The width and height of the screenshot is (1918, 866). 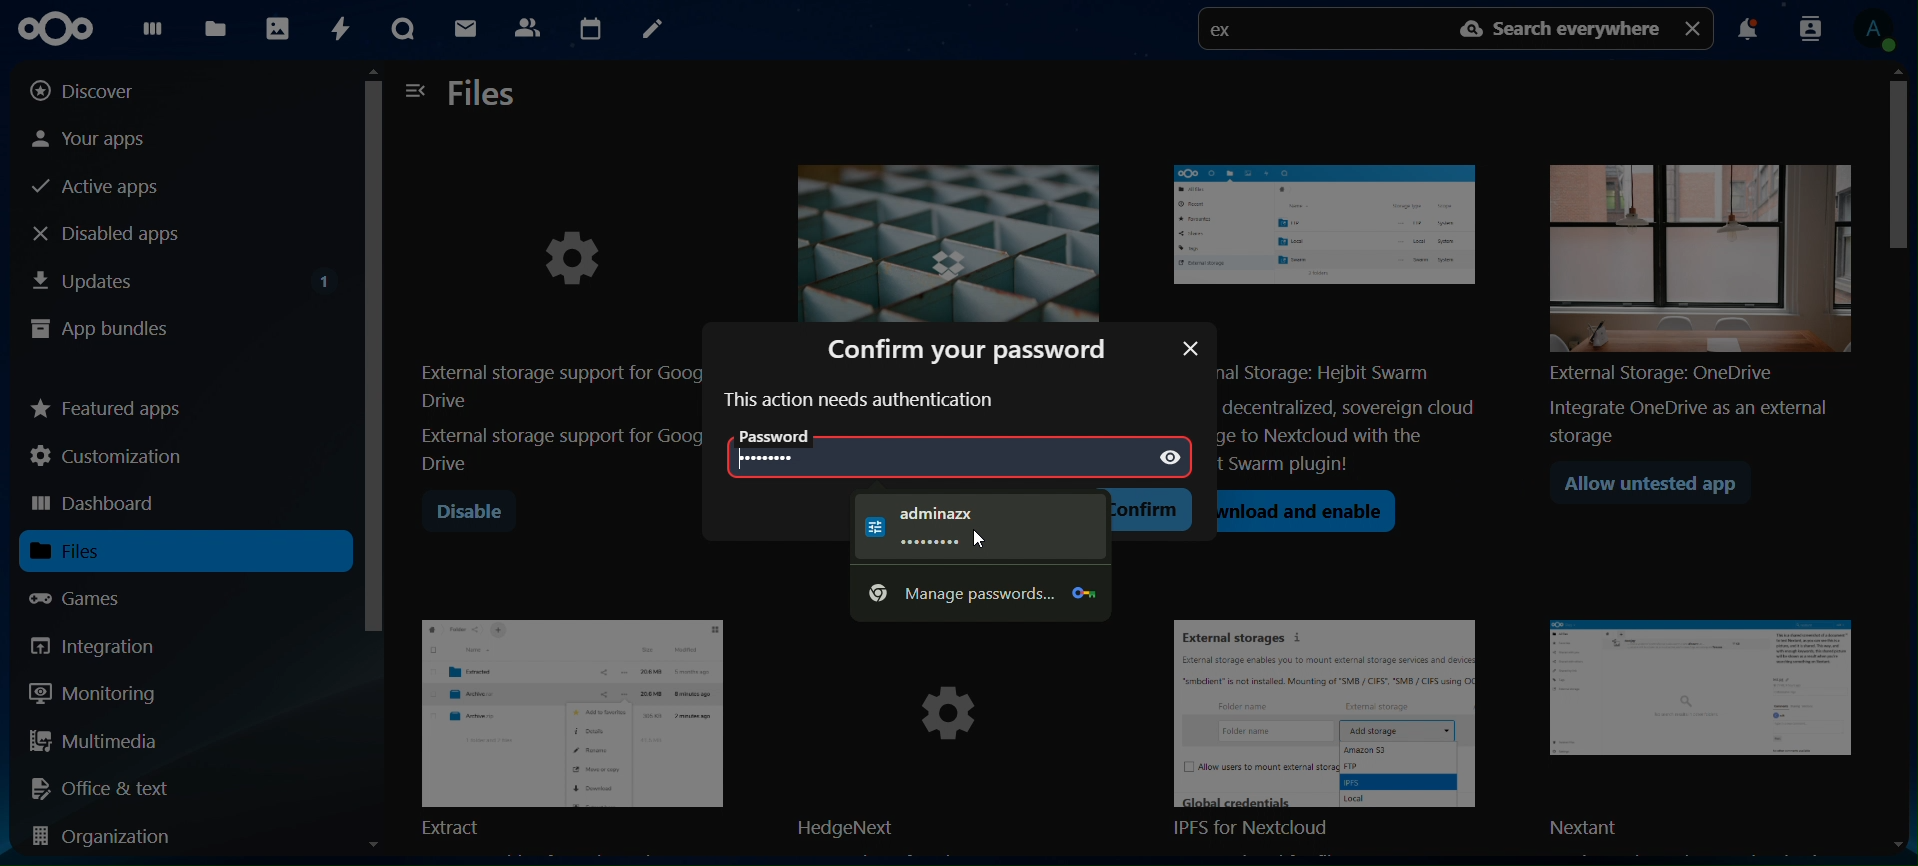 What do you see at coordinates (95, 744) in the screenshot?
I see `multimedia` at bounding box center [95, 744].